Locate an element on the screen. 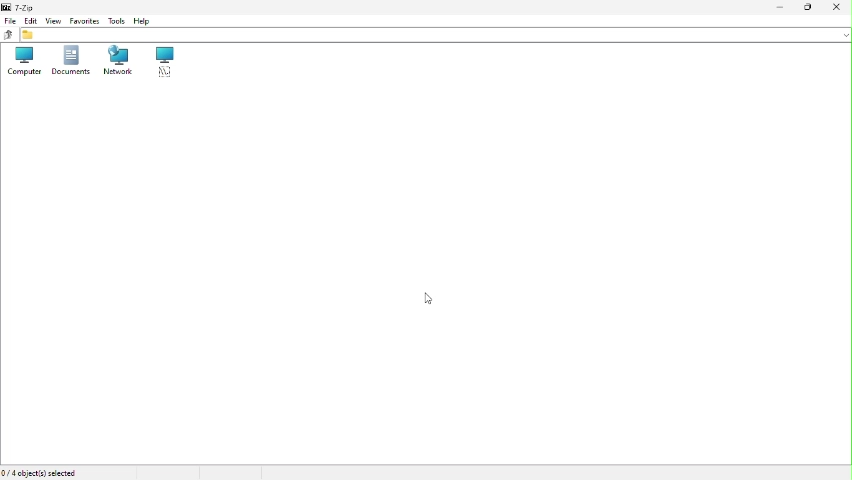 The height and width of the screenshot is (480, 852). Favourite is located at coordinates (83, 21).